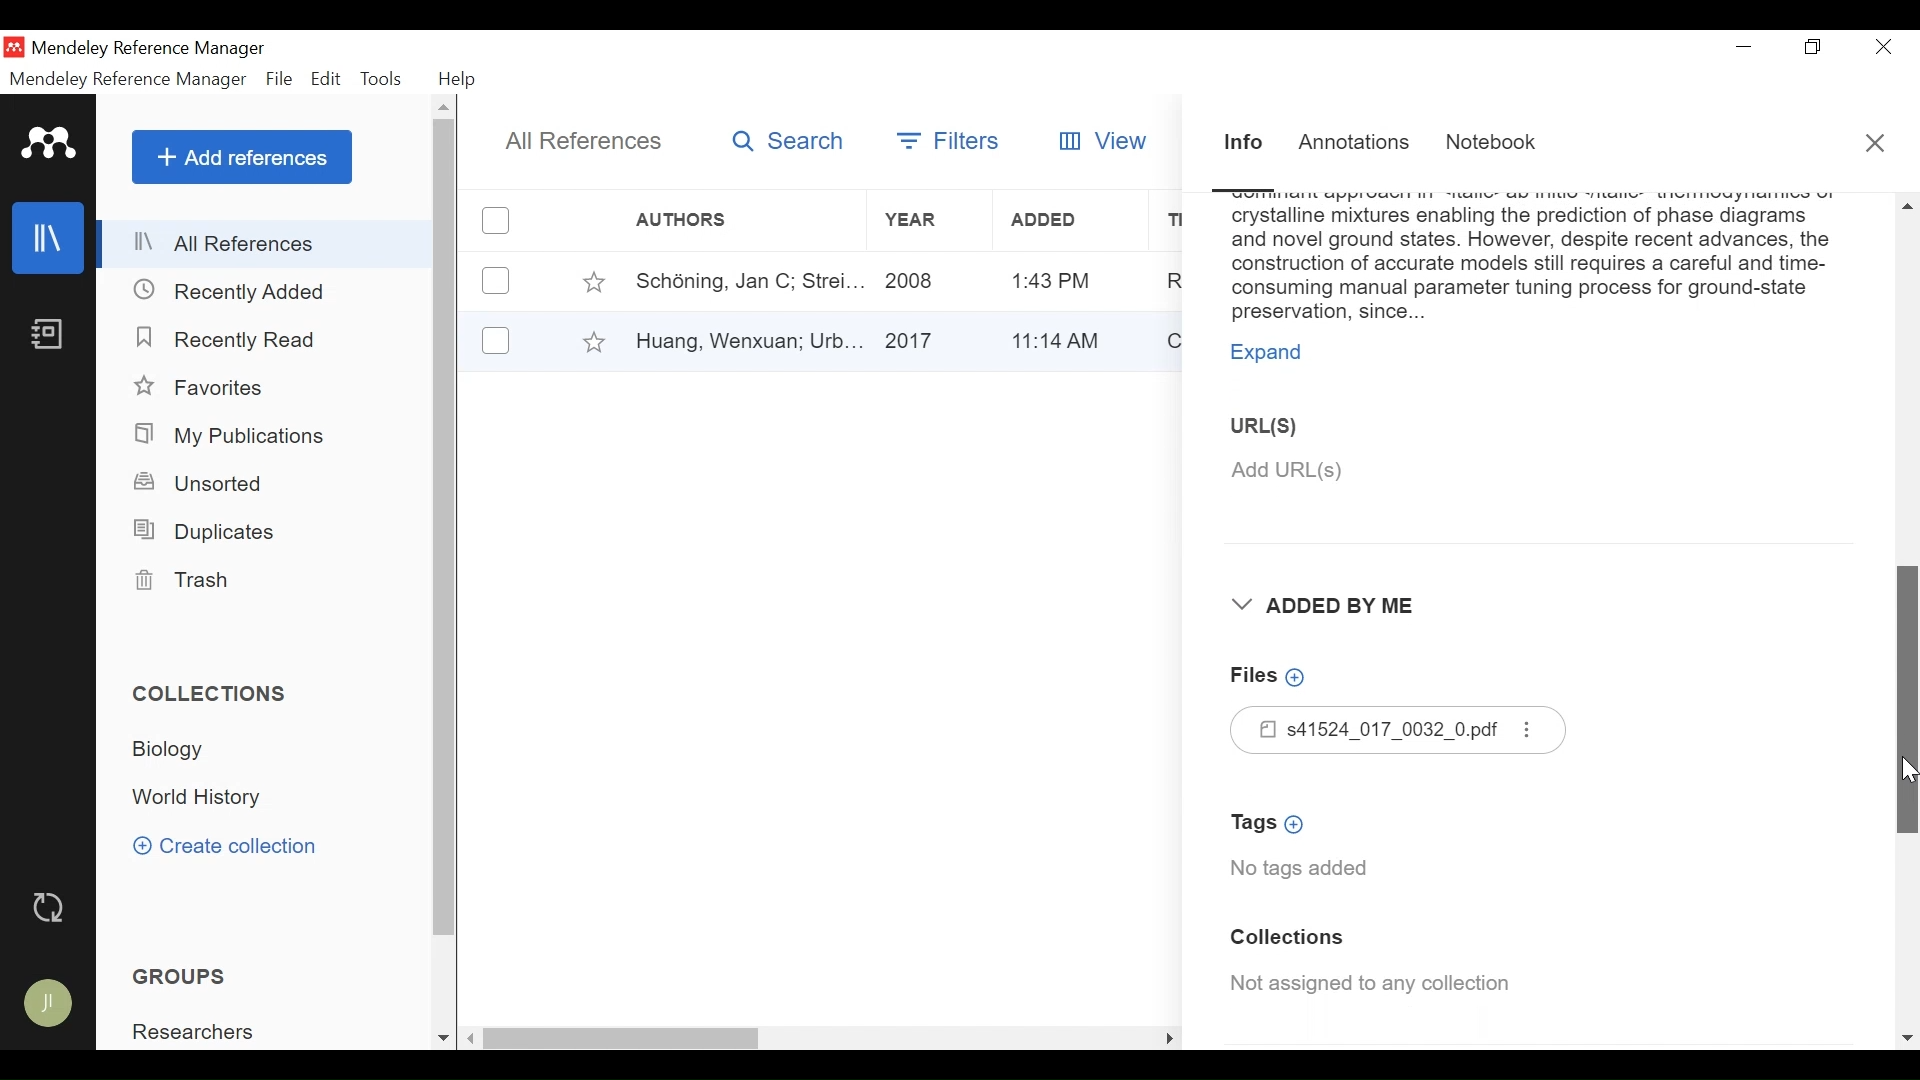  What do you see at coordinates (1280, 425) in the screenshot?
I see `URL(S)` at bounding box center [1280, 425].